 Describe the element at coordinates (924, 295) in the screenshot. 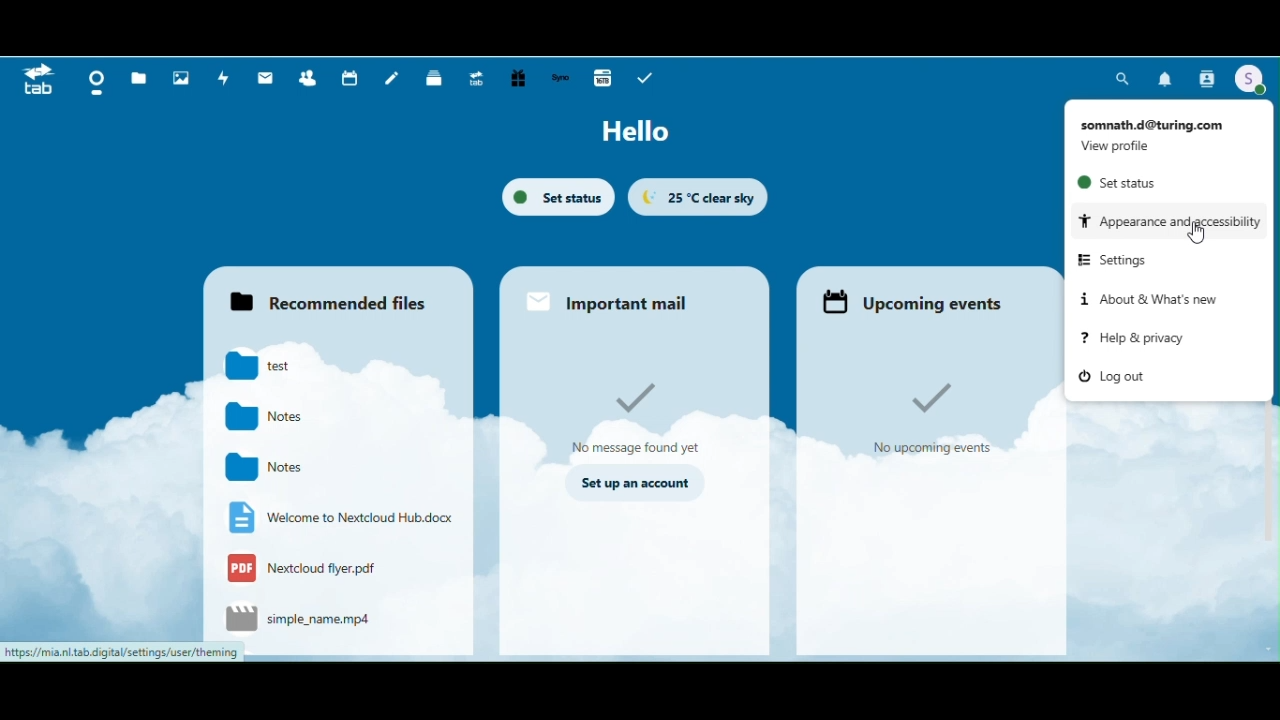

I see `Upcoming events ` at that location.